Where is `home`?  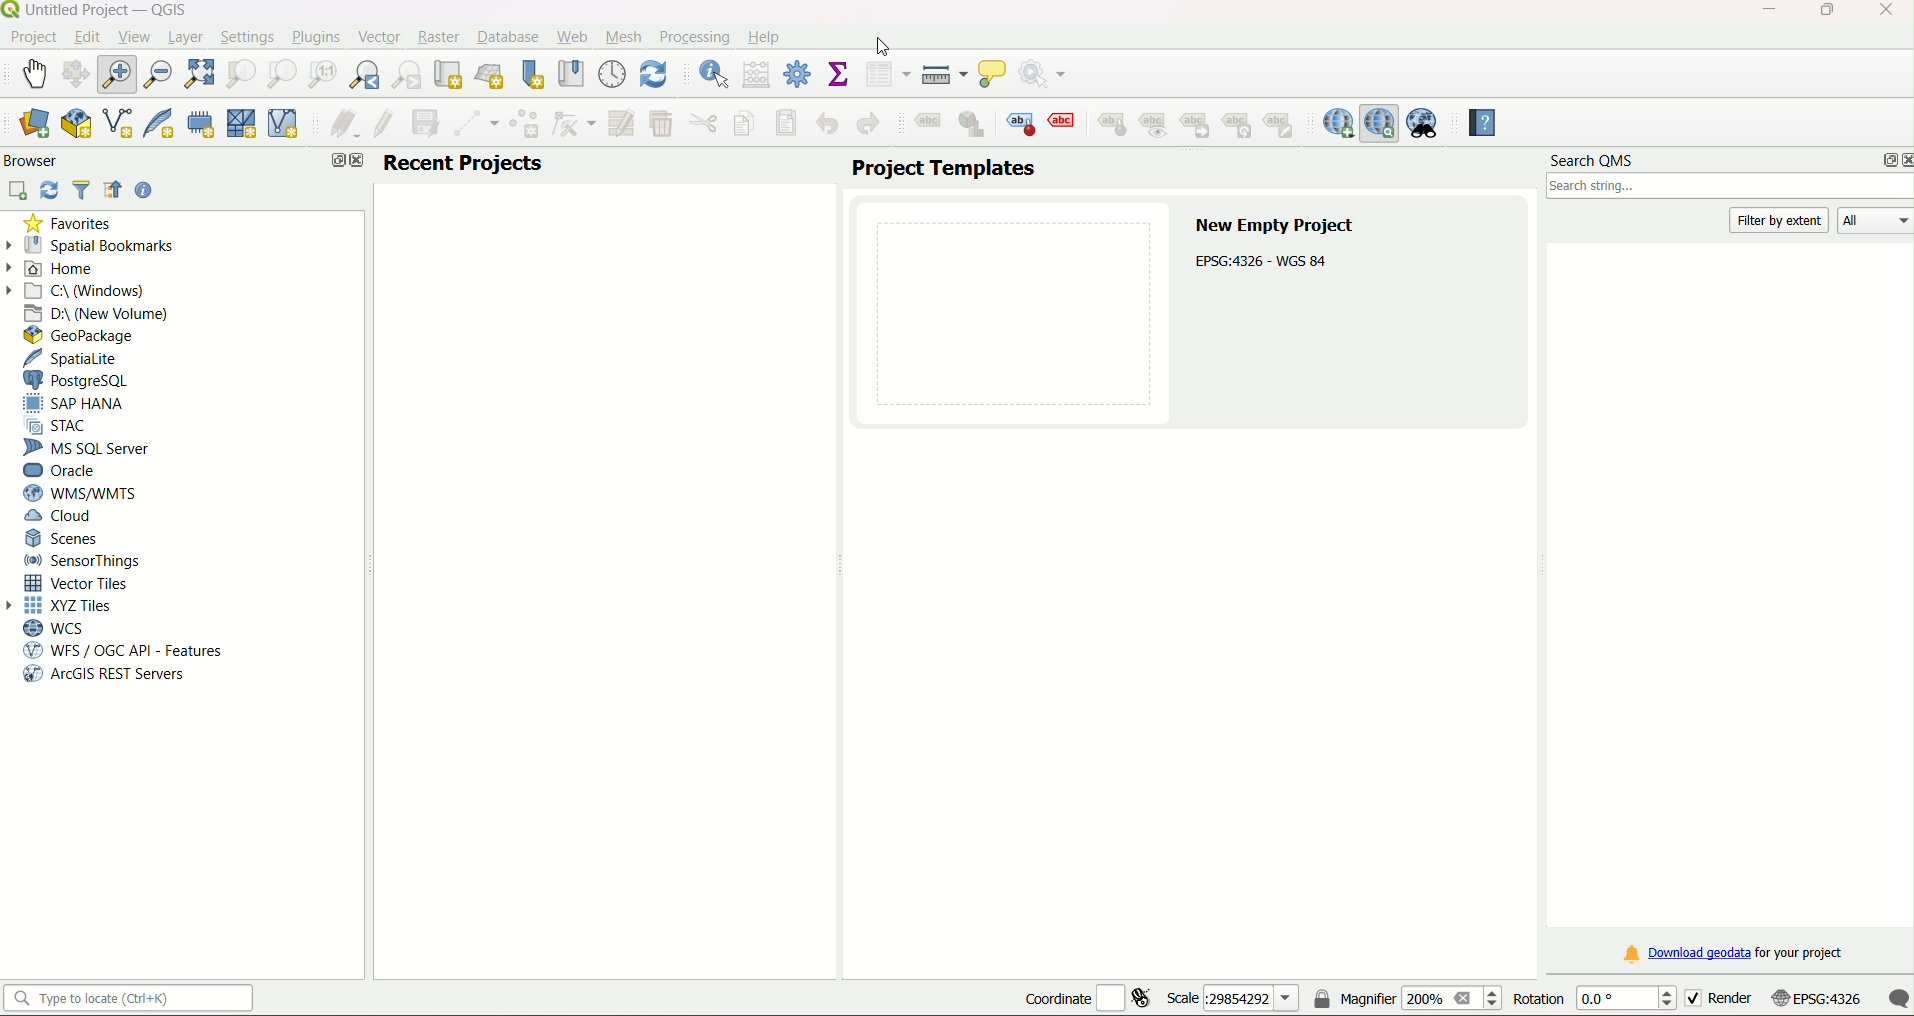 home is located at coordinates (69, 269).